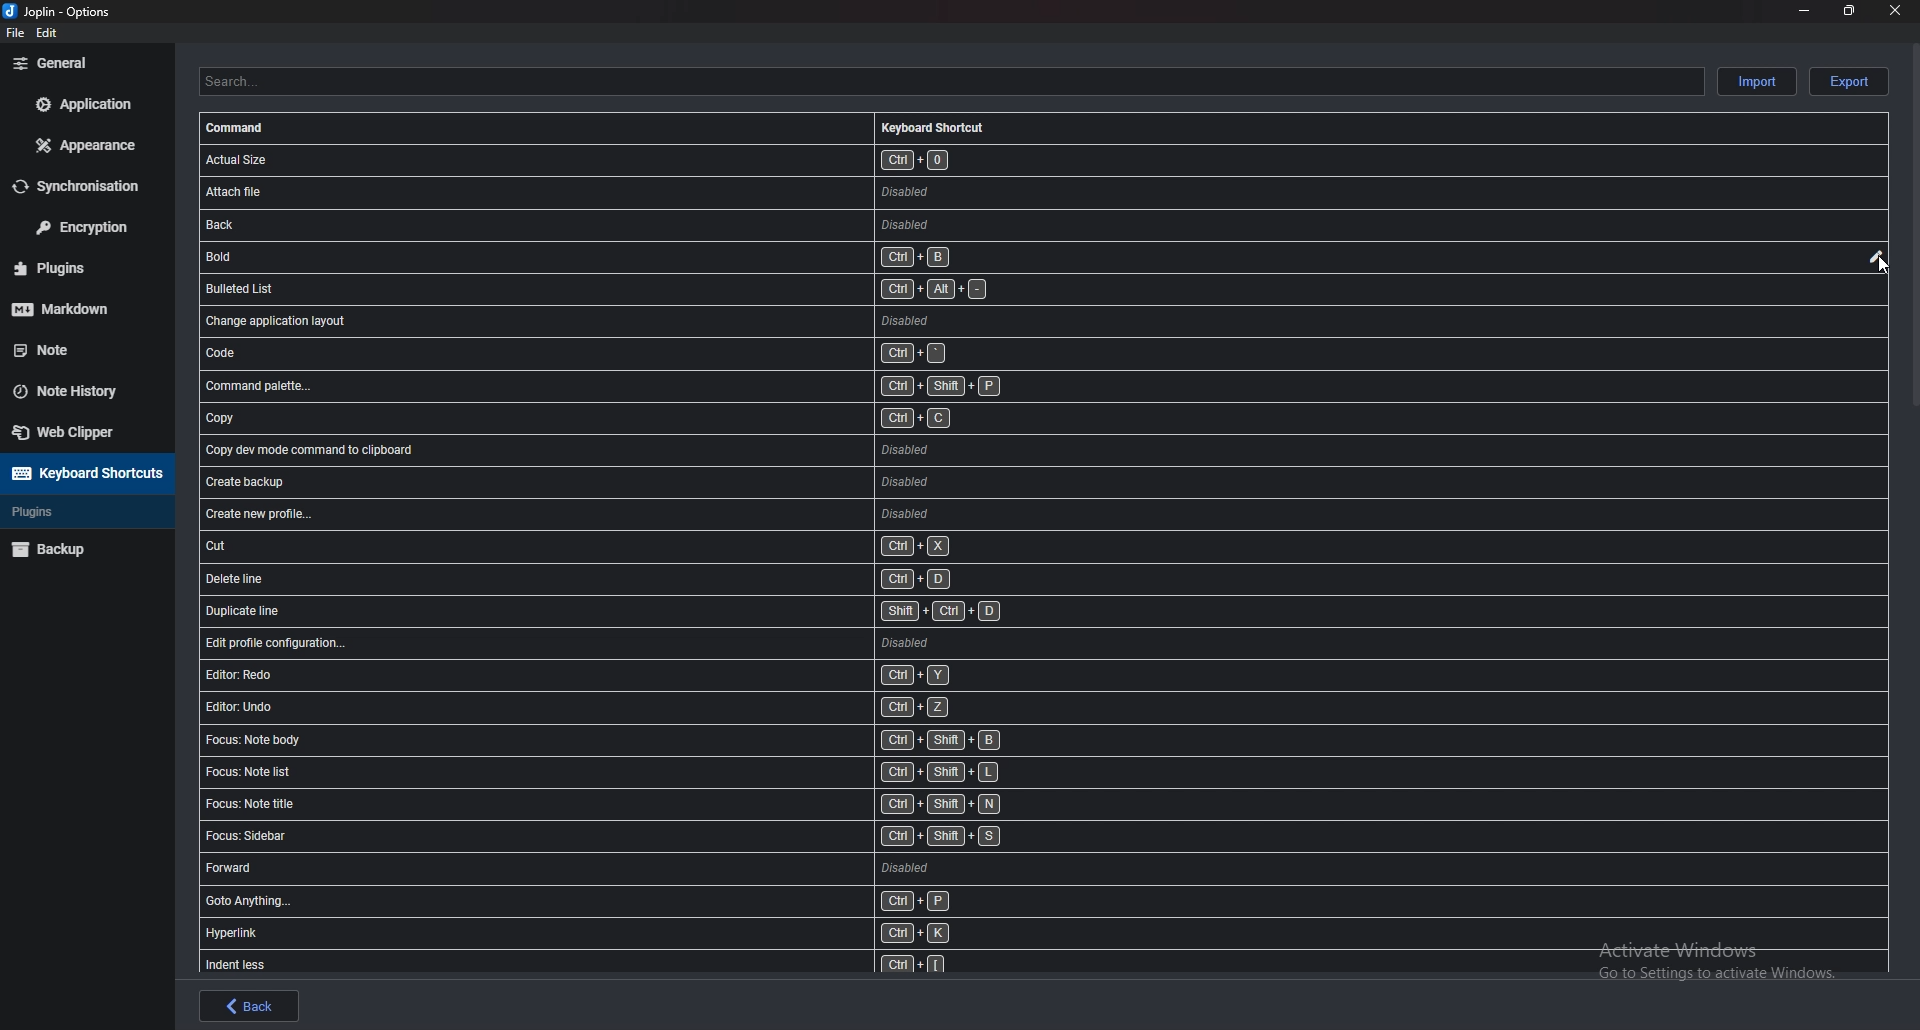  I want to click on Plugins, so click(73, 268).